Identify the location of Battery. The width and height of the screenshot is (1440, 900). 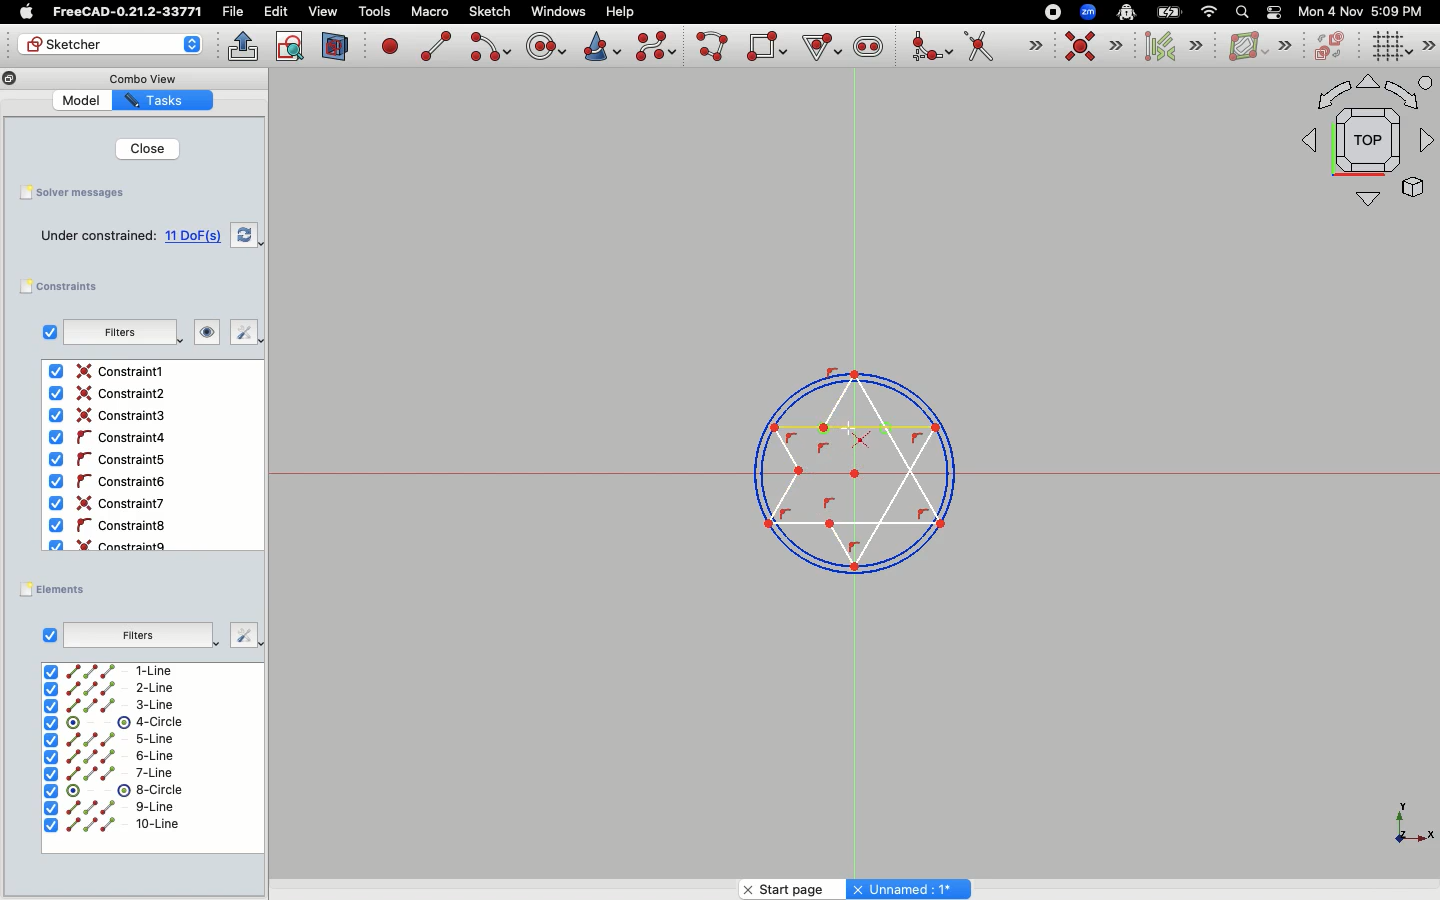
(1170, 11).